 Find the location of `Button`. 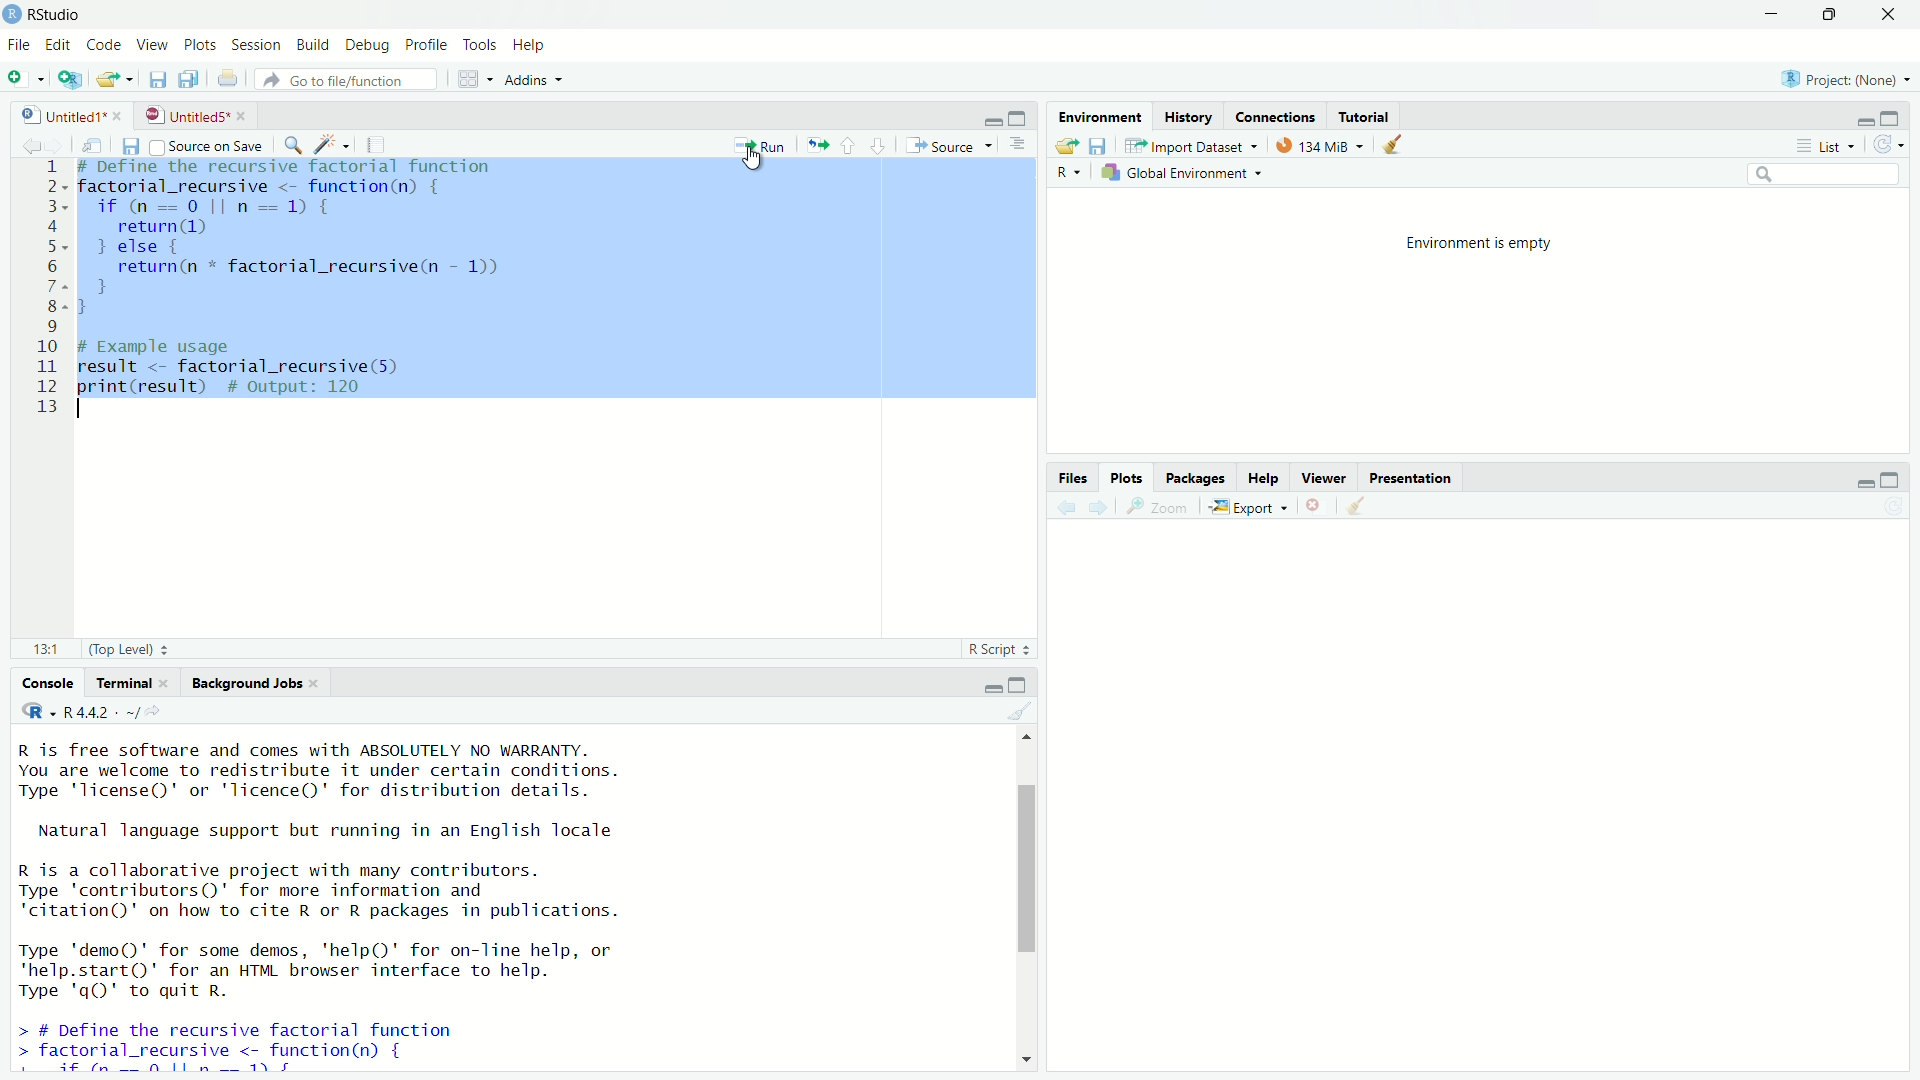

Button is located at coordinates (1317, 504).